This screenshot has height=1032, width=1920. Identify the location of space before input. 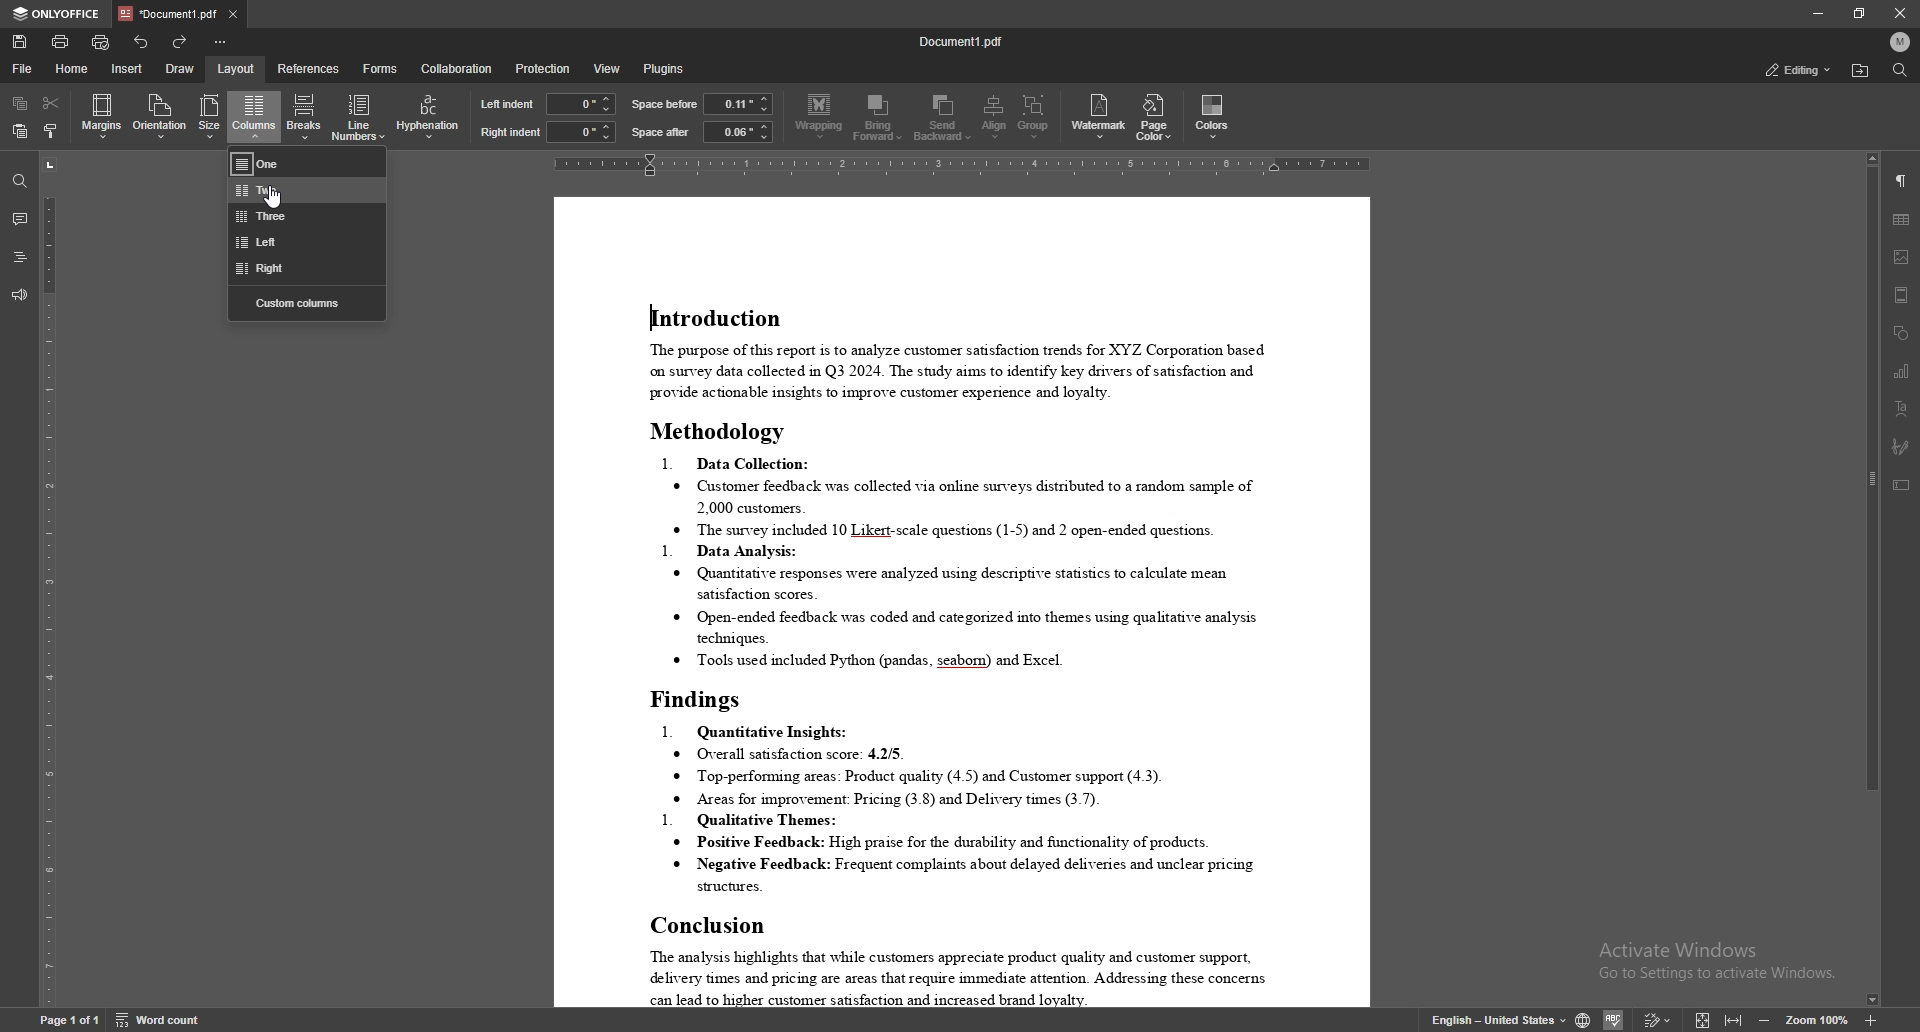
(739, 103).